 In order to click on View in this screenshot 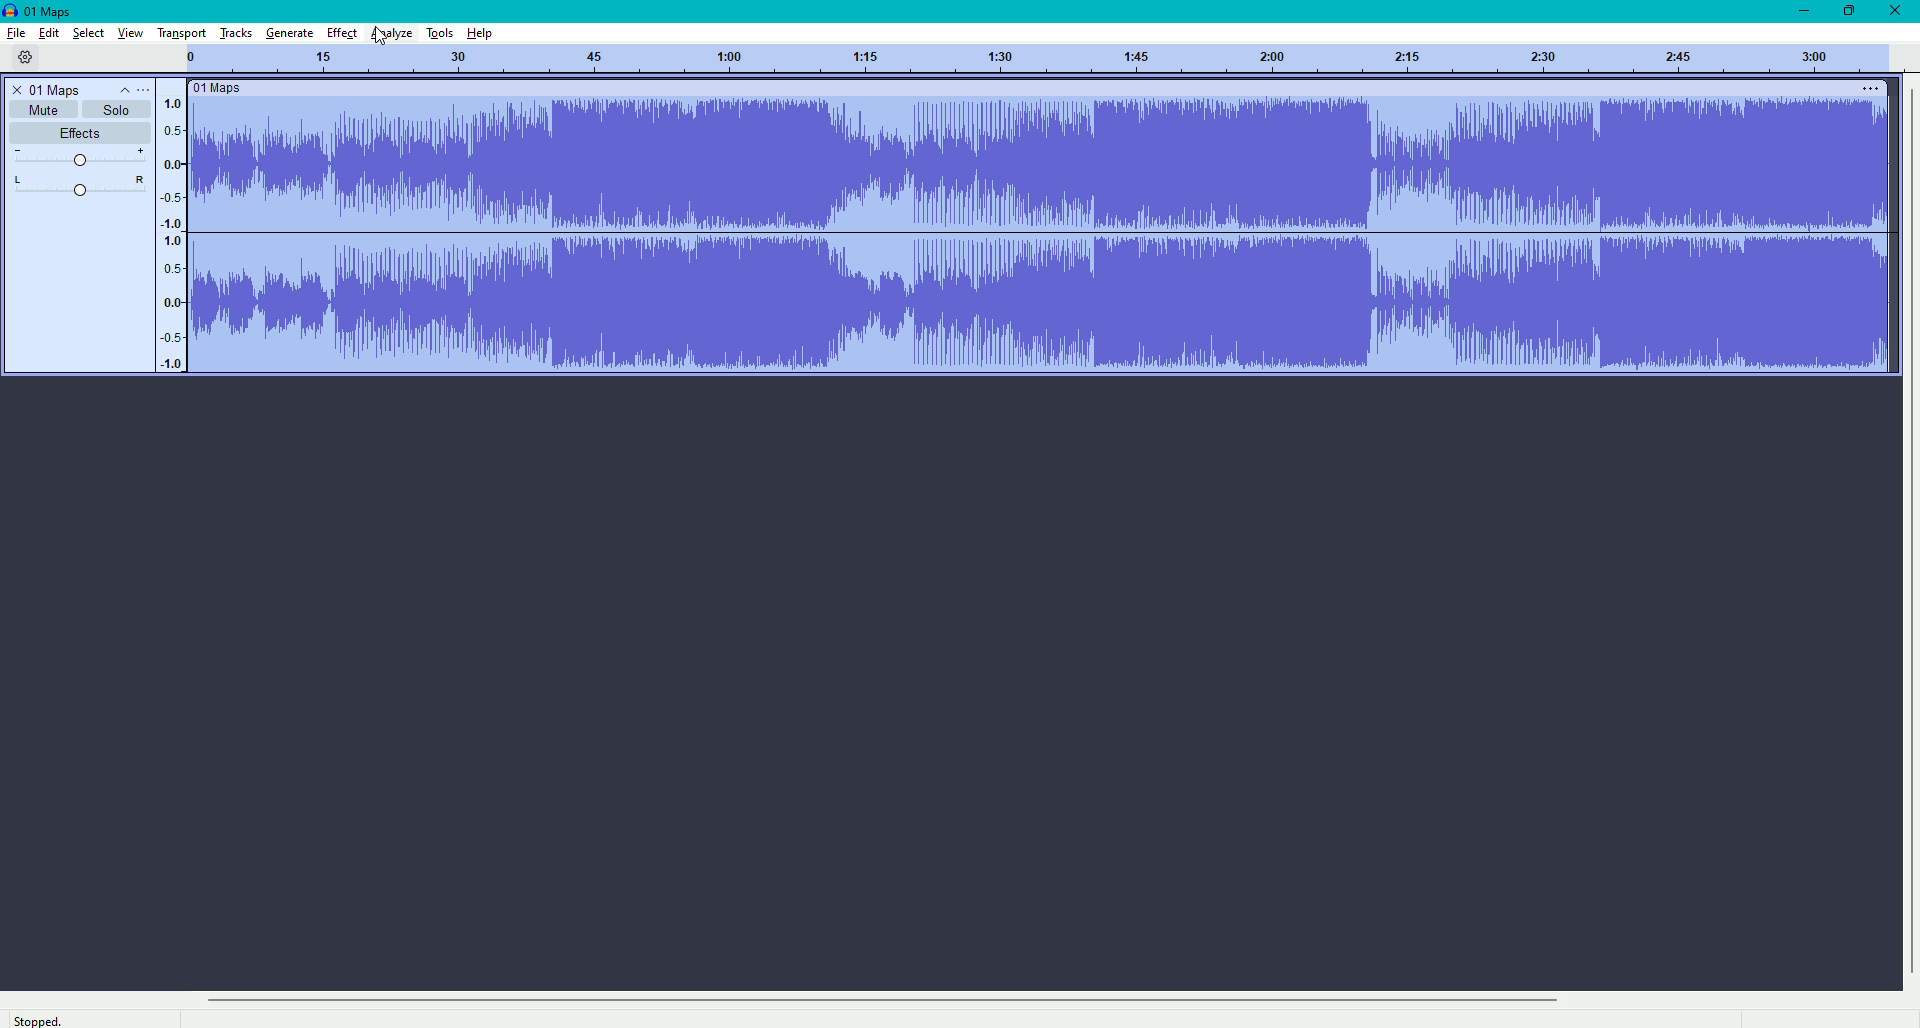, I will do `click(127, 33)`.